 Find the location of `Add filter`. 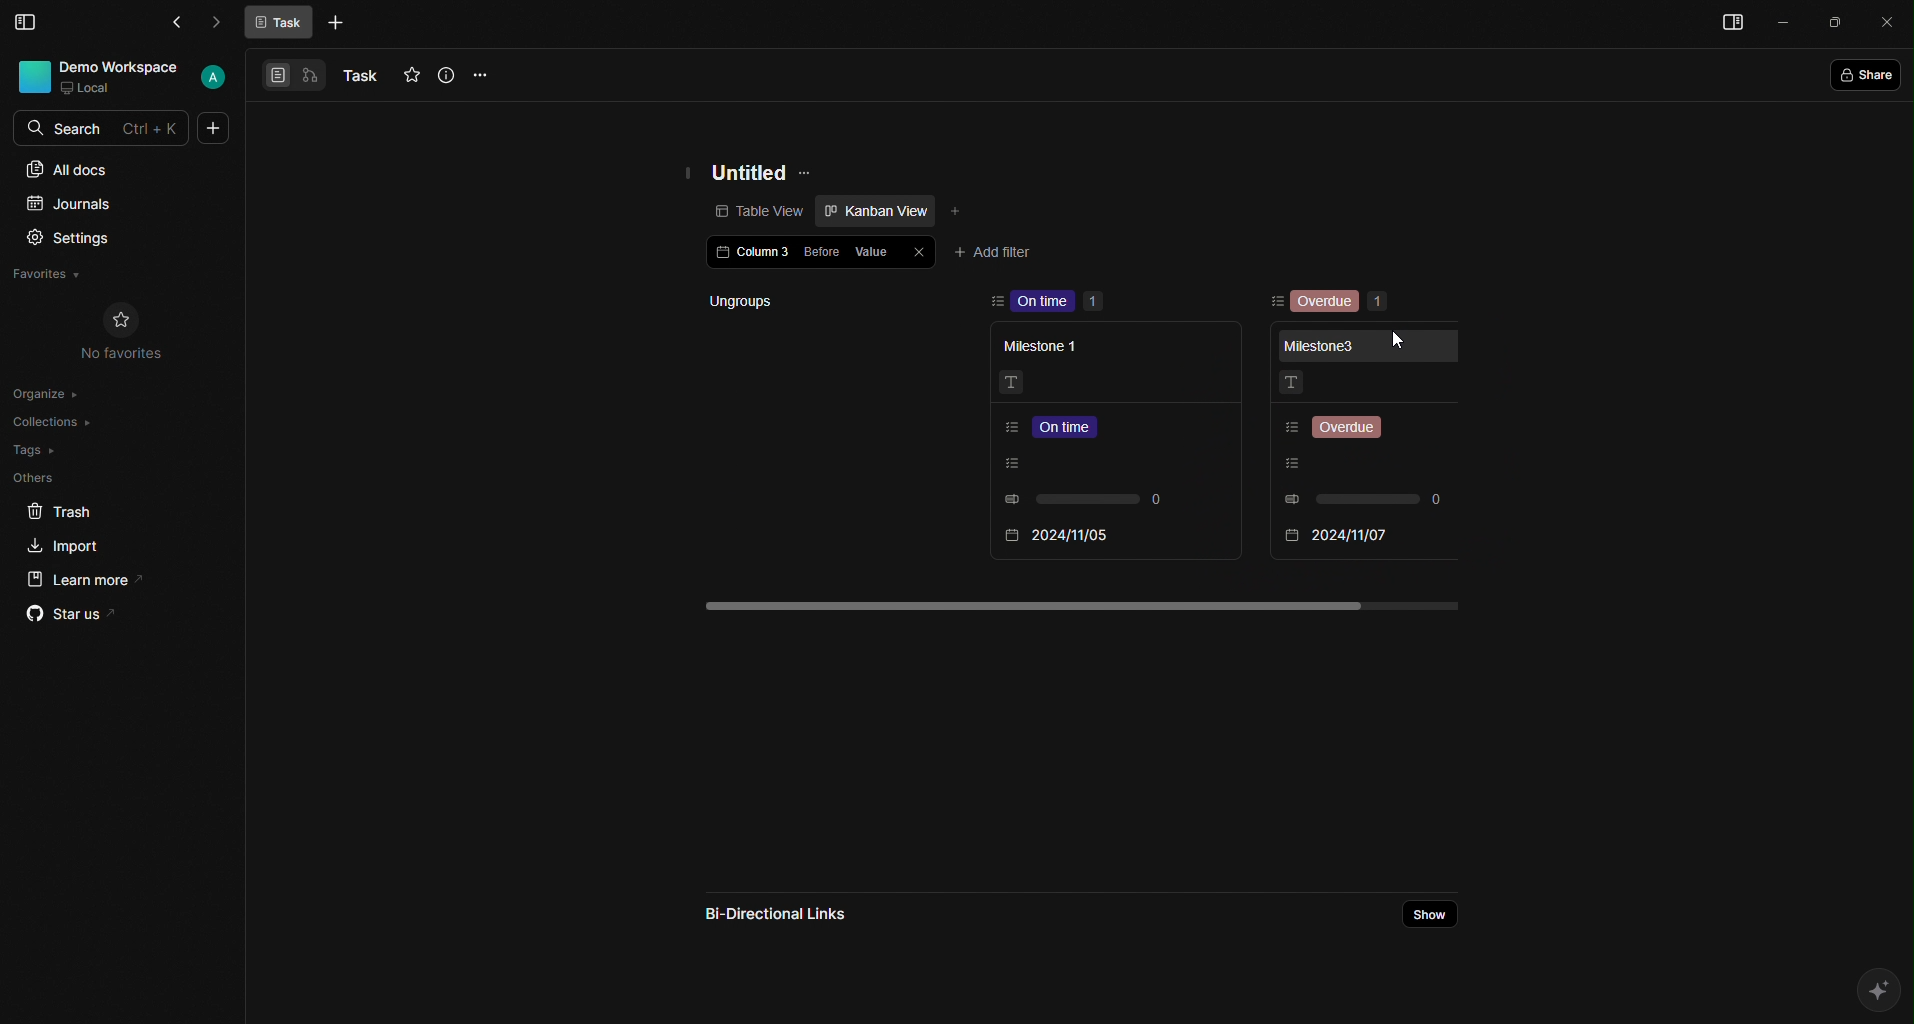

Add filter is located at coordinates (993, 249).